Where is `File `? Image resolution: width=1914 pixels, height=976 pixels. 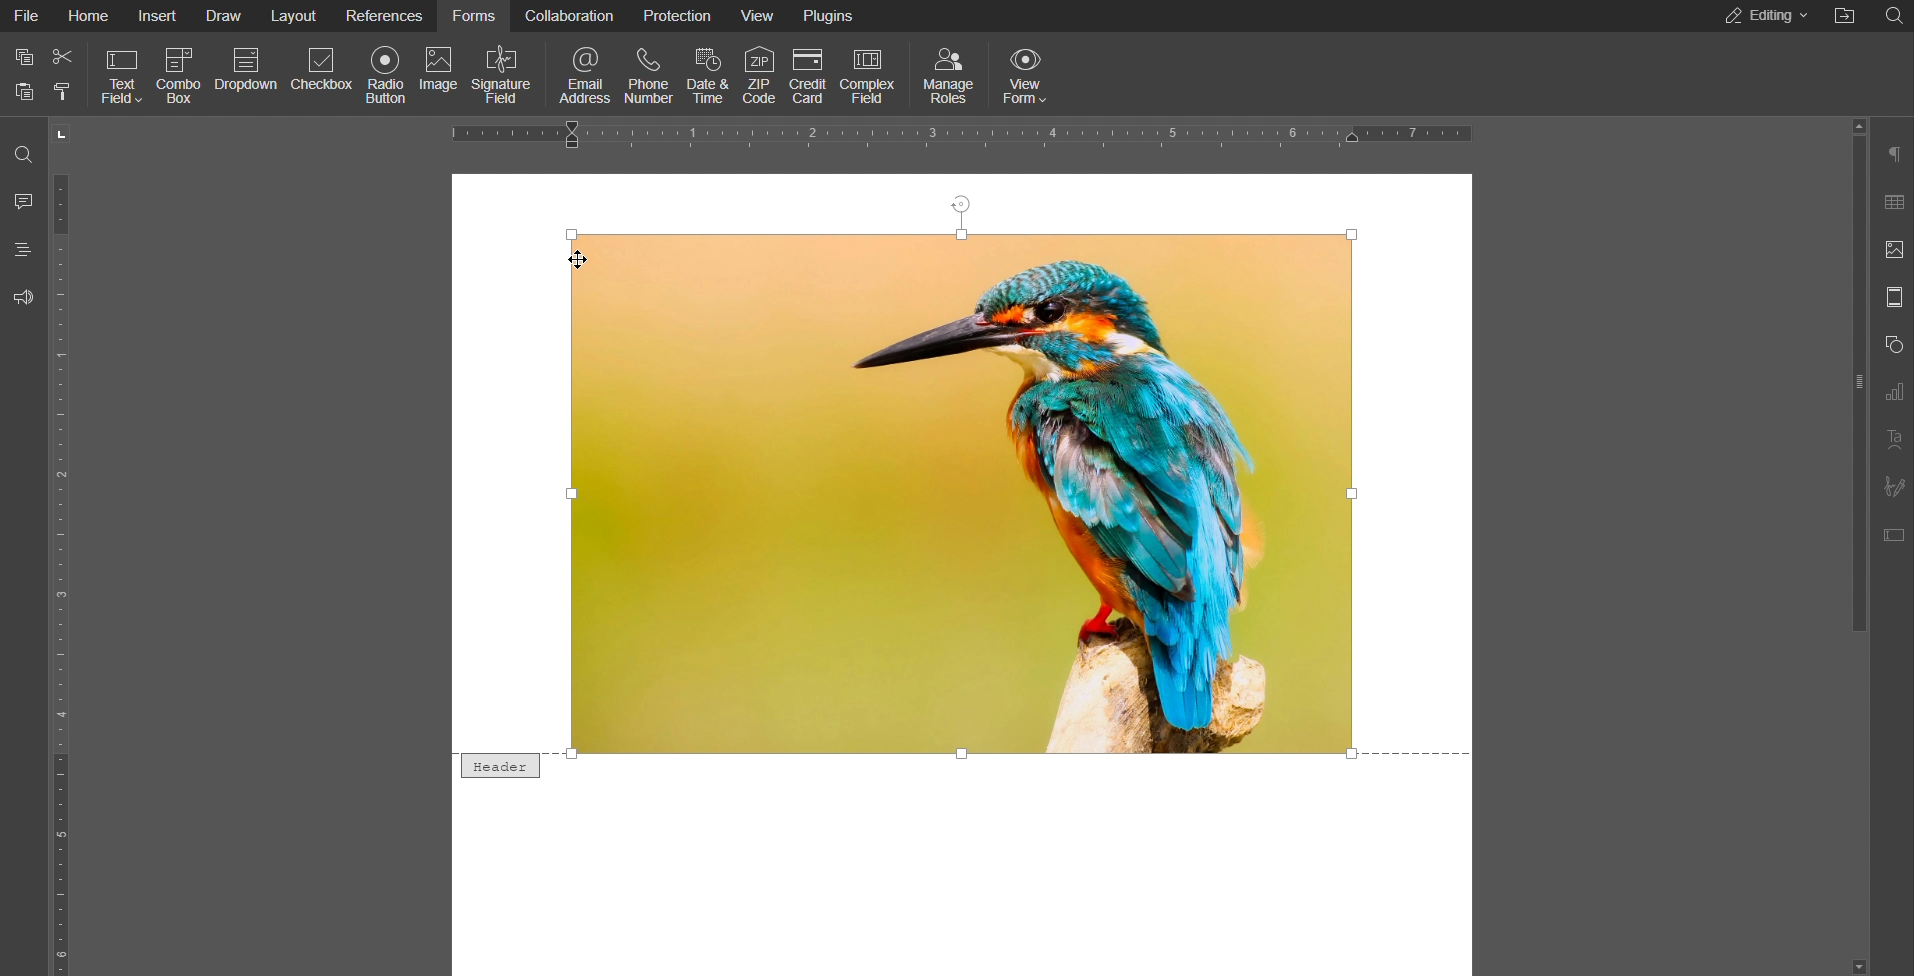
File  is located at coordinates (30, 18).